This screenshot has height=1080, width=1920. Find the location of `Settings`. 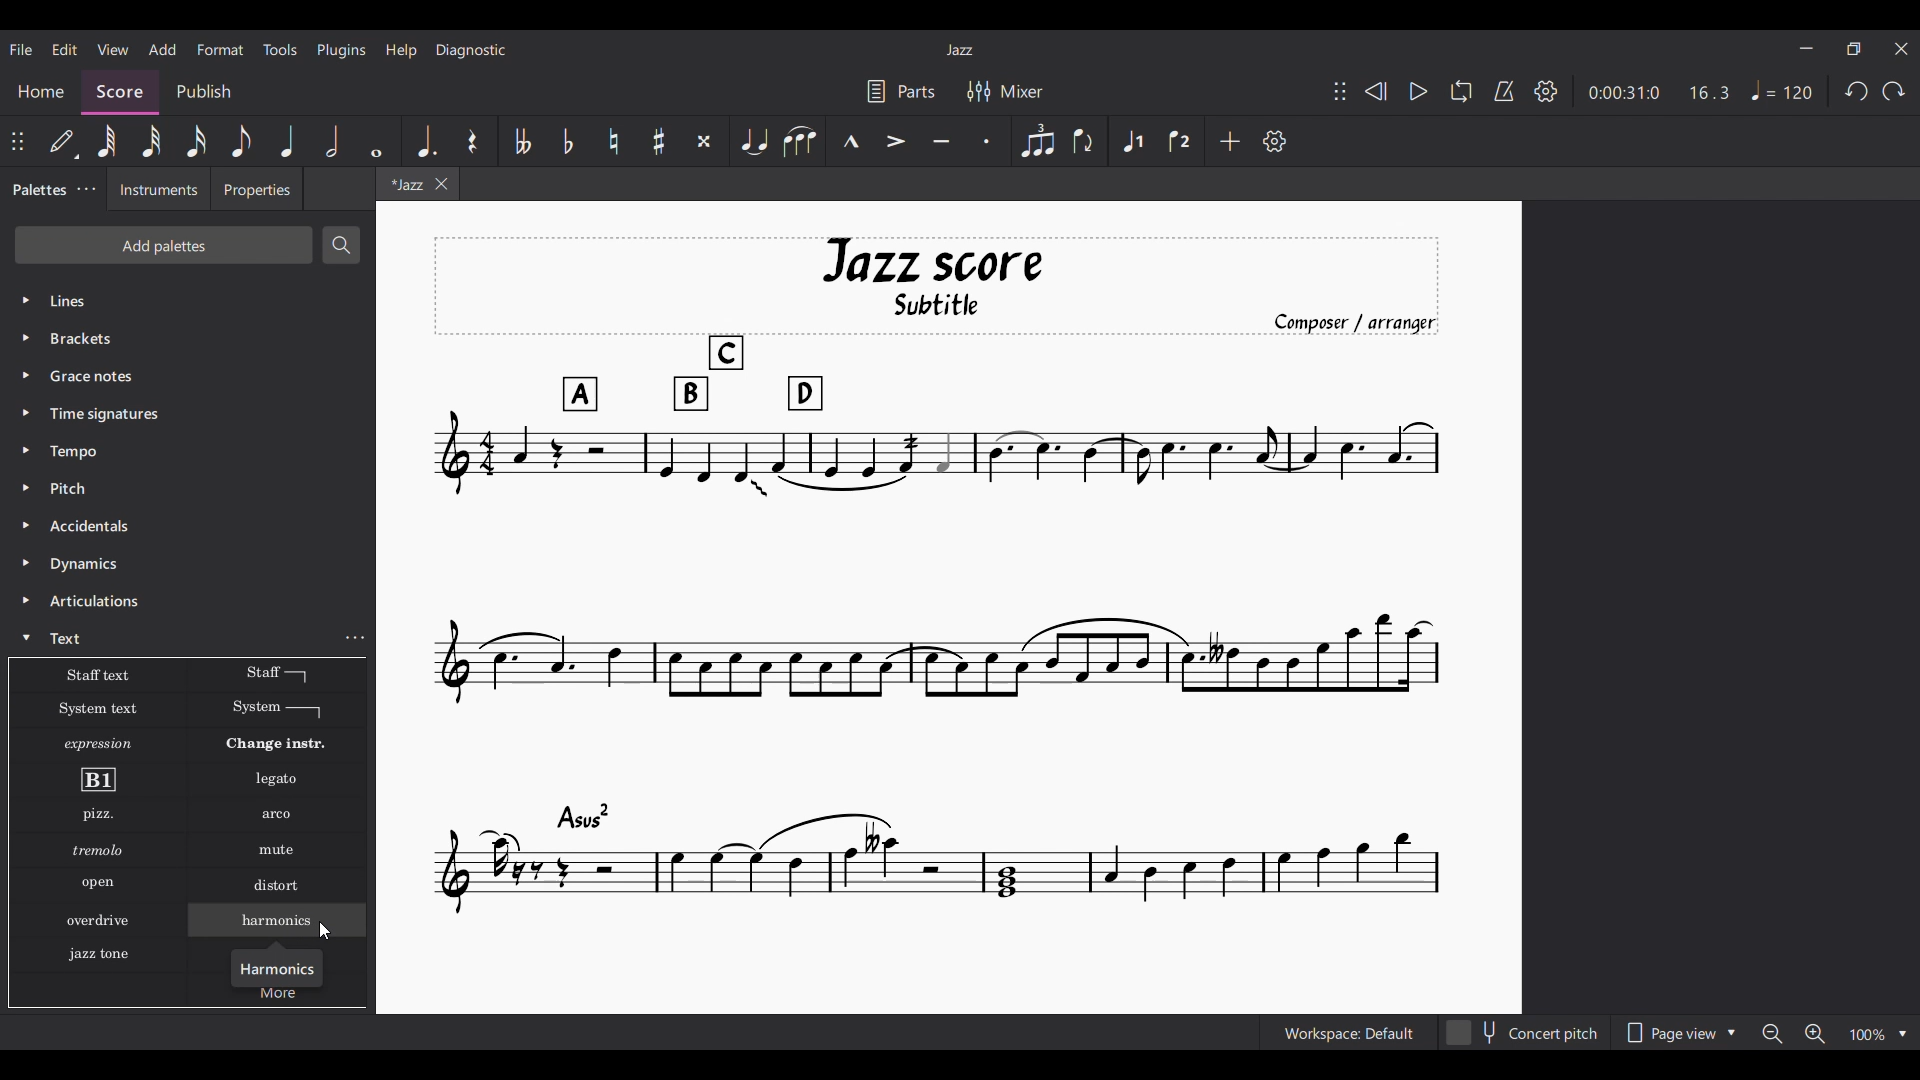

Settings is located at coordinates (1545, 92).